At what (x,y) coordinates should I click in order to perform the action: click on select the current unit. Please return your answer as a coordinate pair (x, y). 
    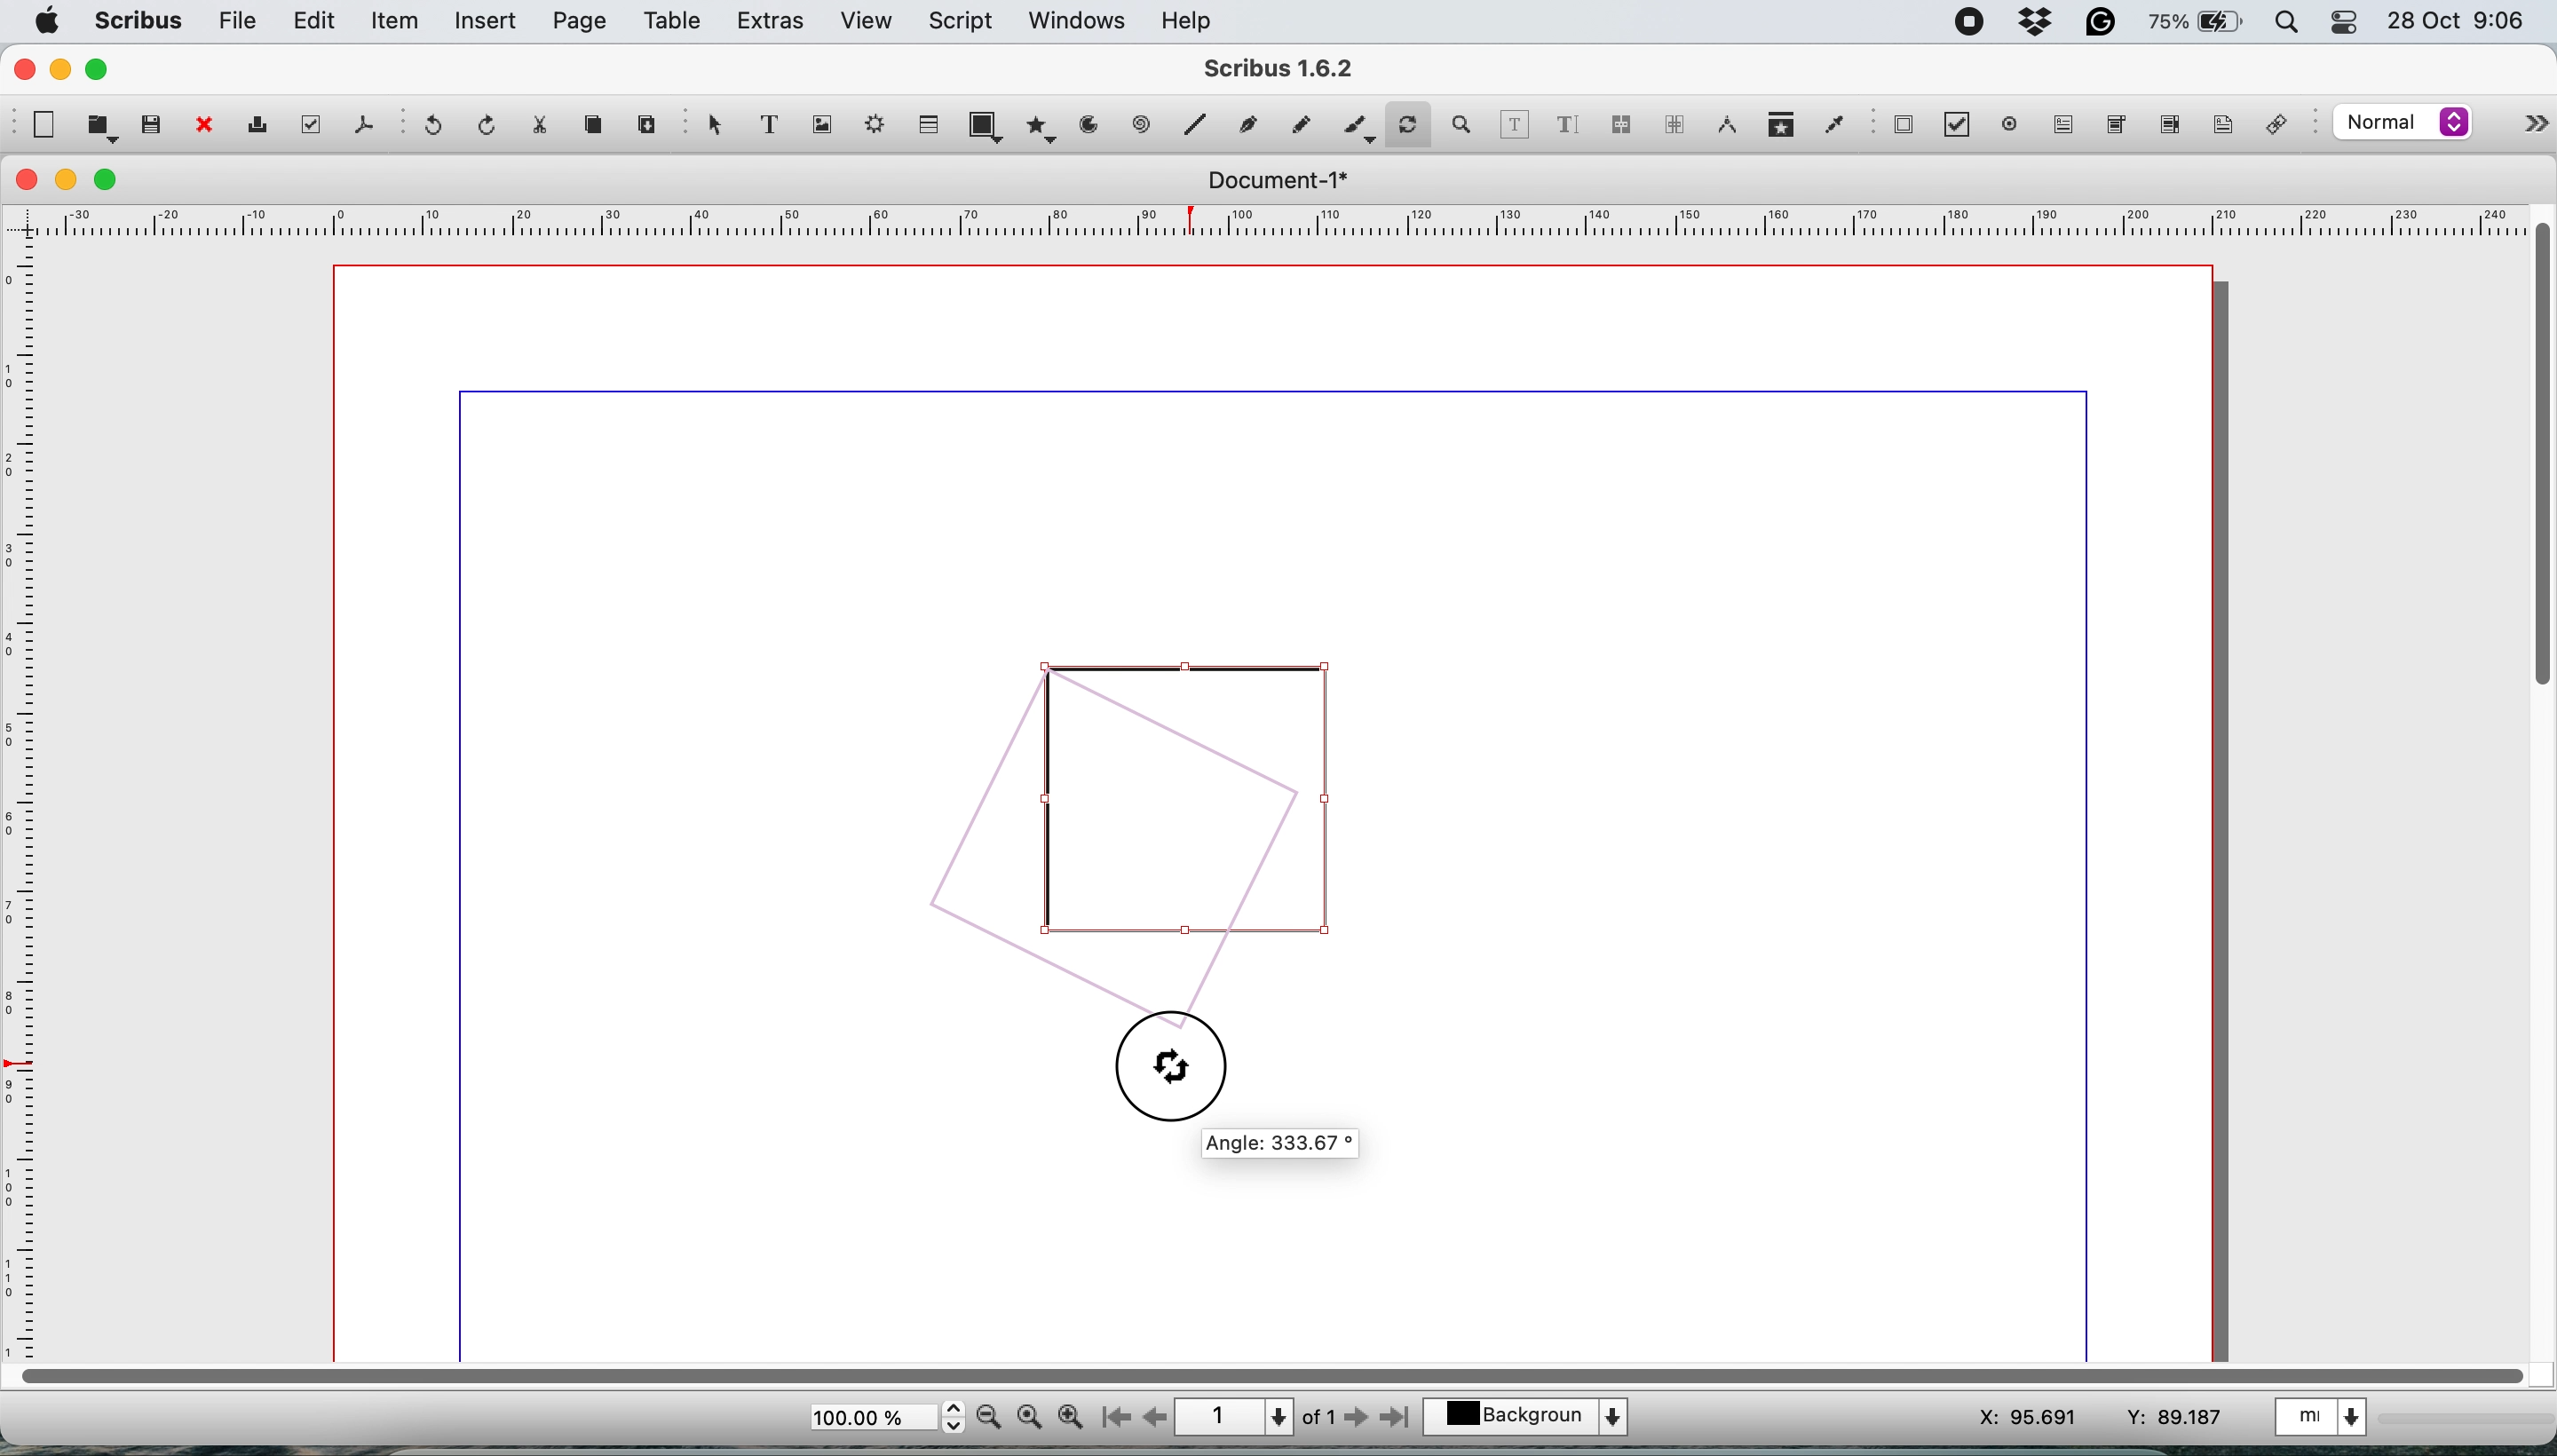
    Looking at the image, I should click on (2332, 1421).